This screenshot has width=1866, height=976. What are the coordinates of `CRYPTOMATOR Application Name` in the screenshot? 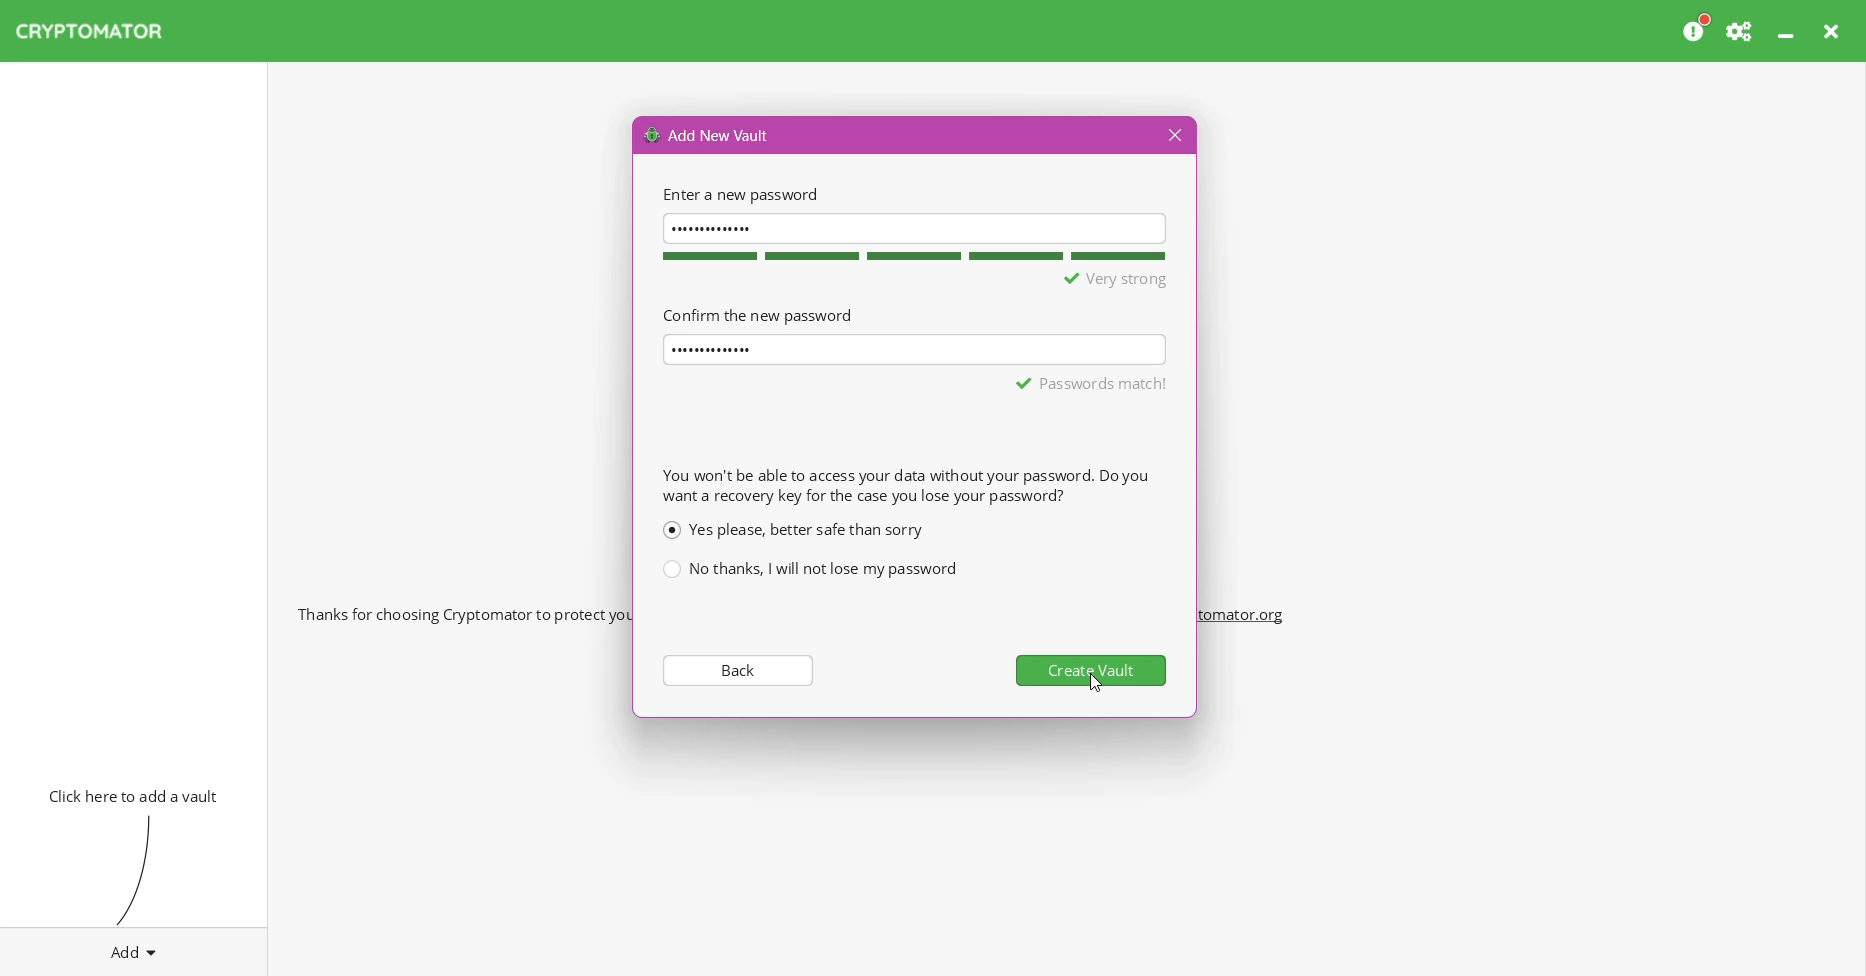 It's located at (99, 31).